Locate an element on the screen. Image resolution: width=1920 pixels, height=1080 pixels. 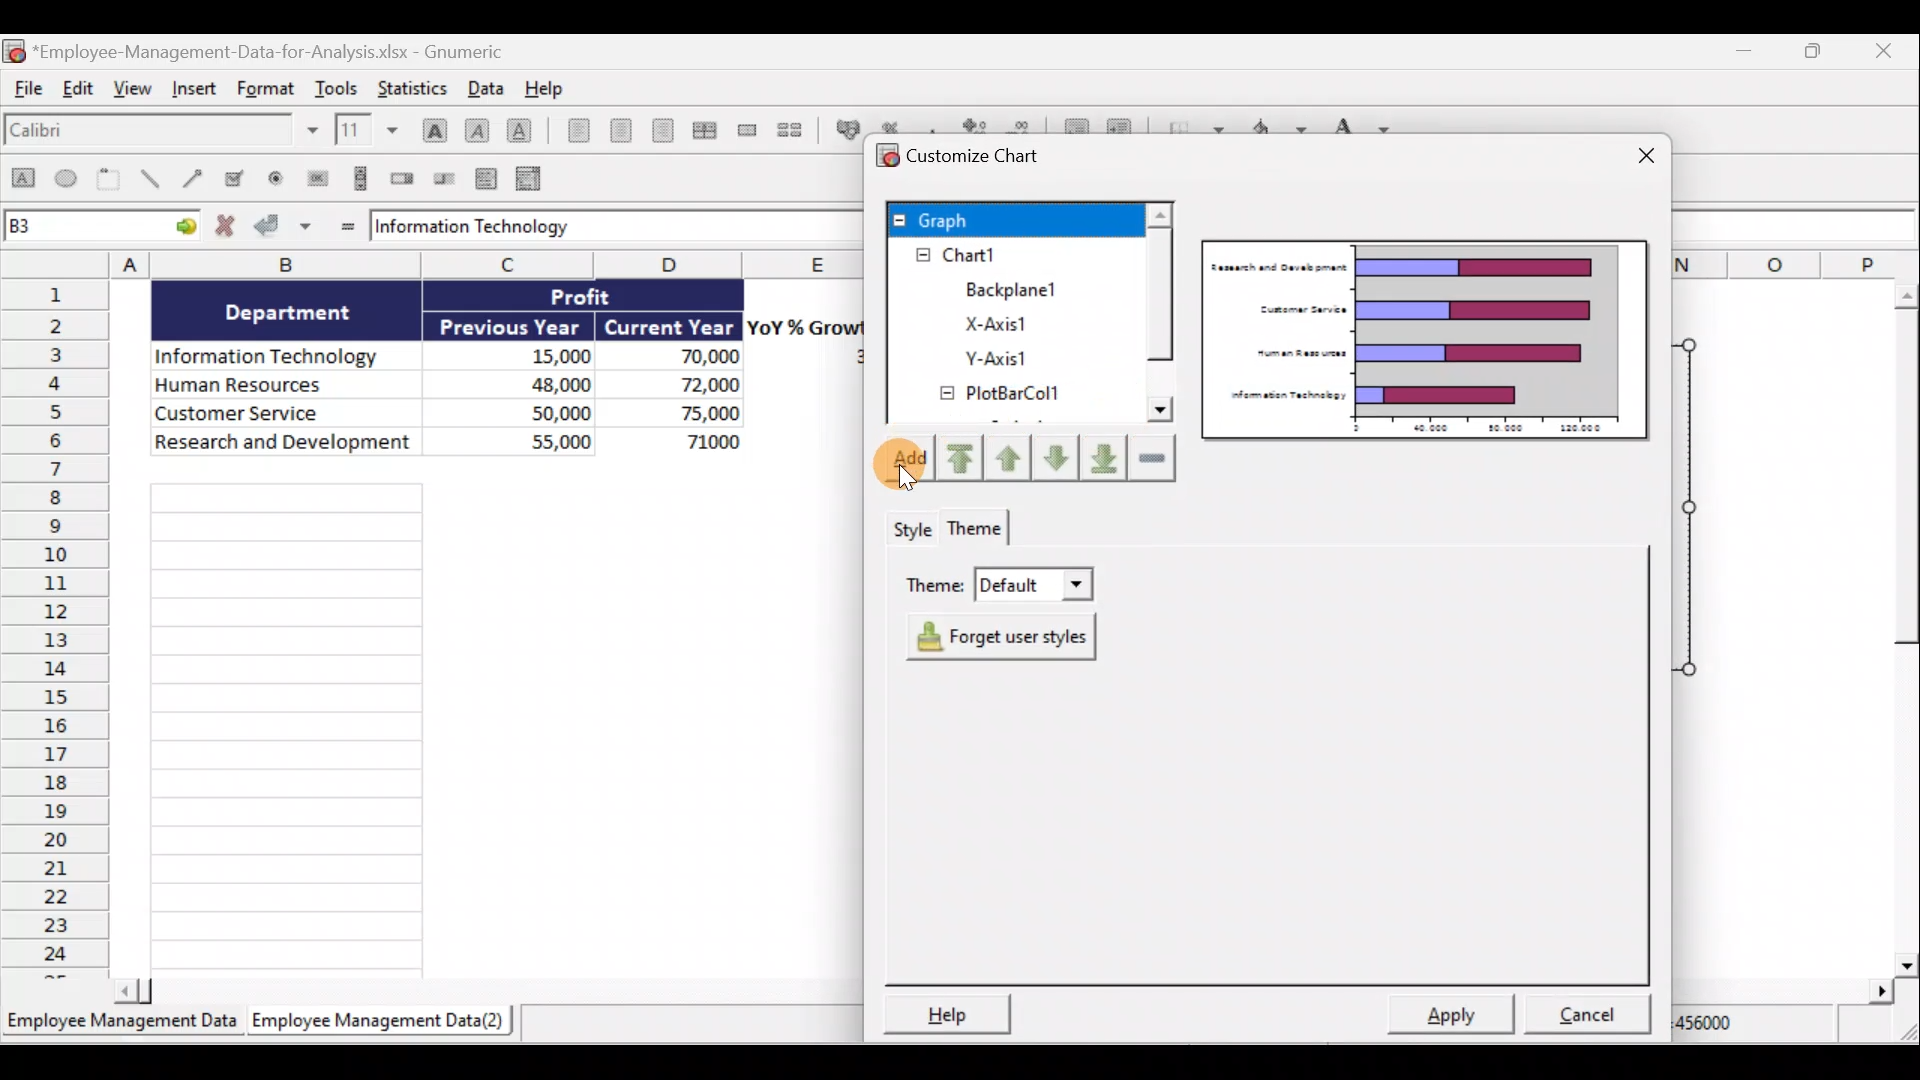
Graph is located at coordinates (1013, 218).